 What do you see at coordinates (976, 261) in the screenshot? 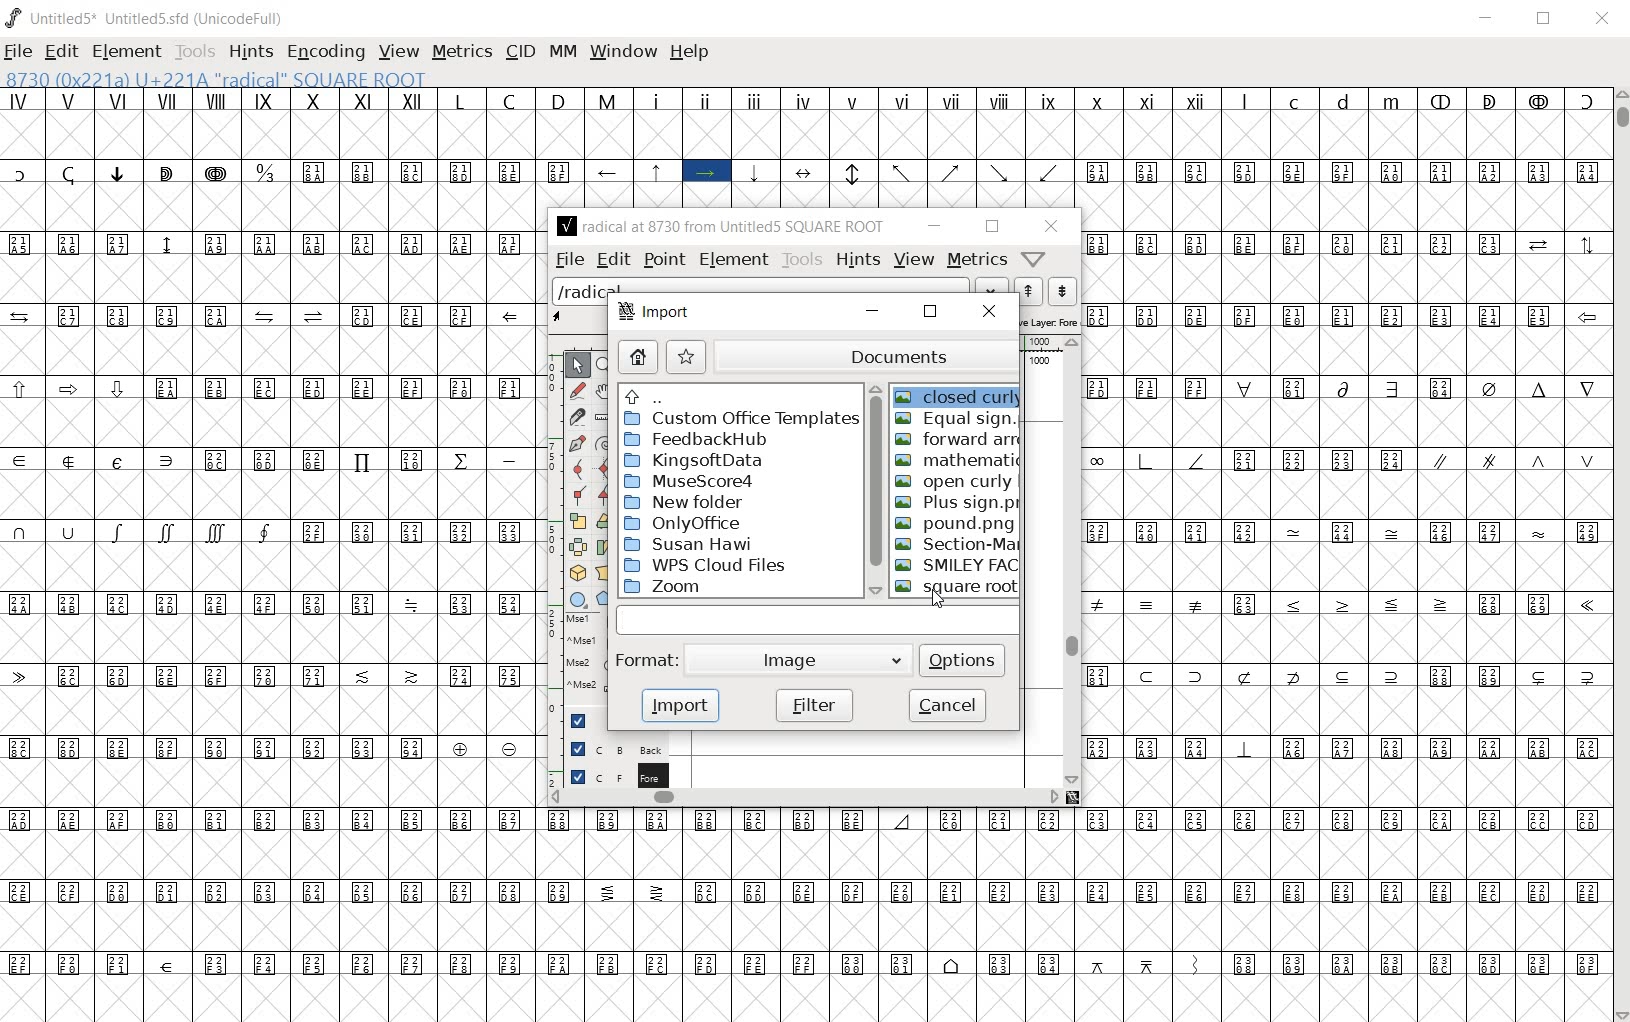
I see `metrics` at bounding box center [976, 261].